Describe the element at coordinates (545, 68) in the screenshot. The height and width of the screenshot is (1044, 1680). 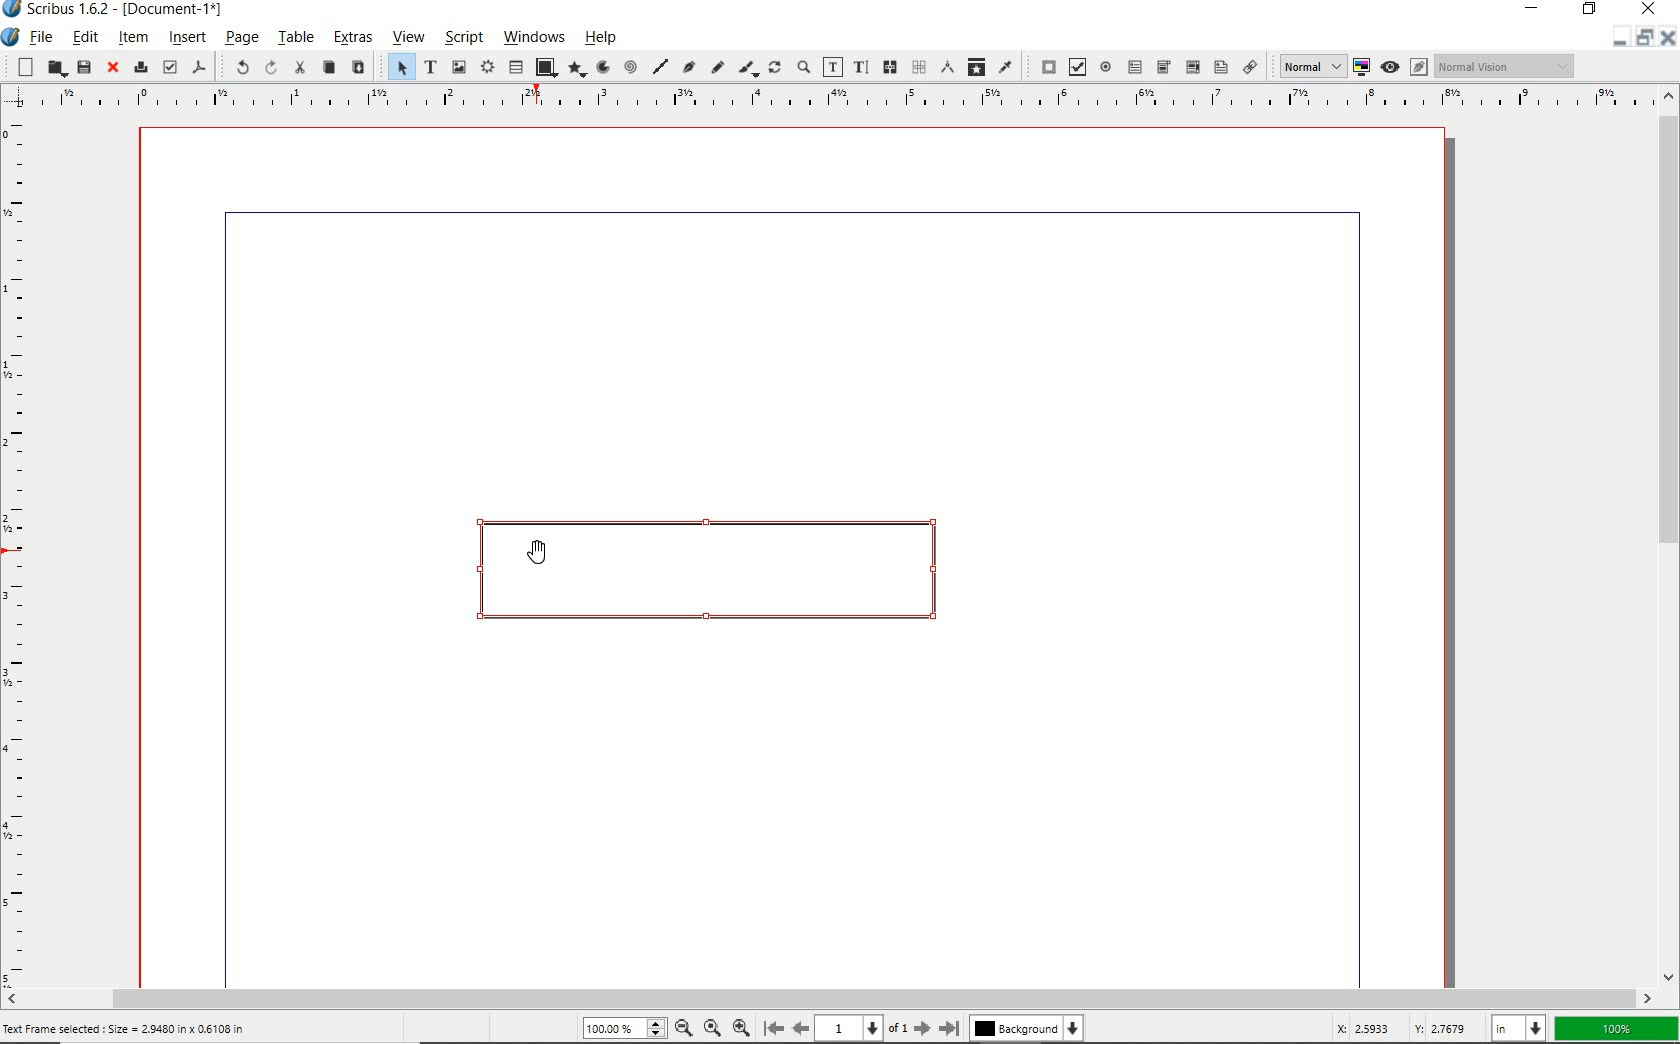
I see `shape` at that location.